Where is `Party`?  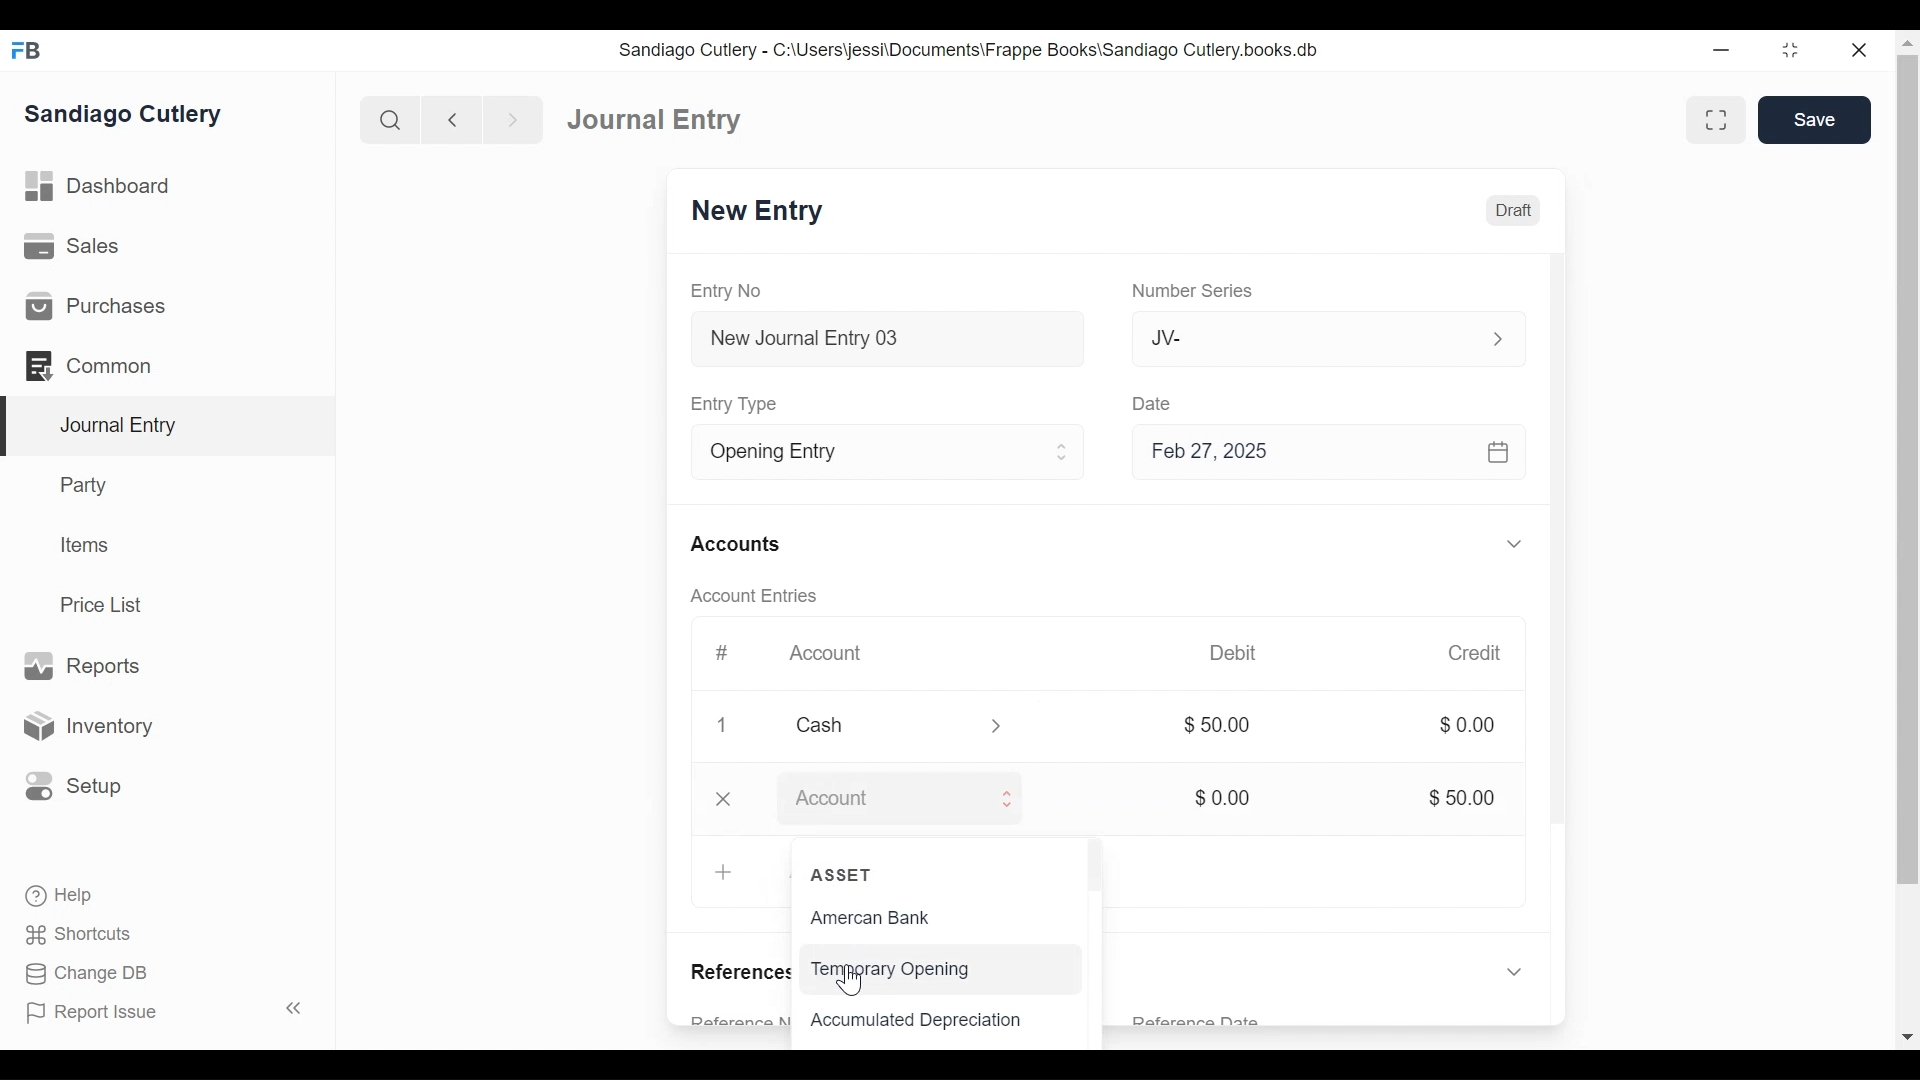
Party is located at coordinates (87, 484).